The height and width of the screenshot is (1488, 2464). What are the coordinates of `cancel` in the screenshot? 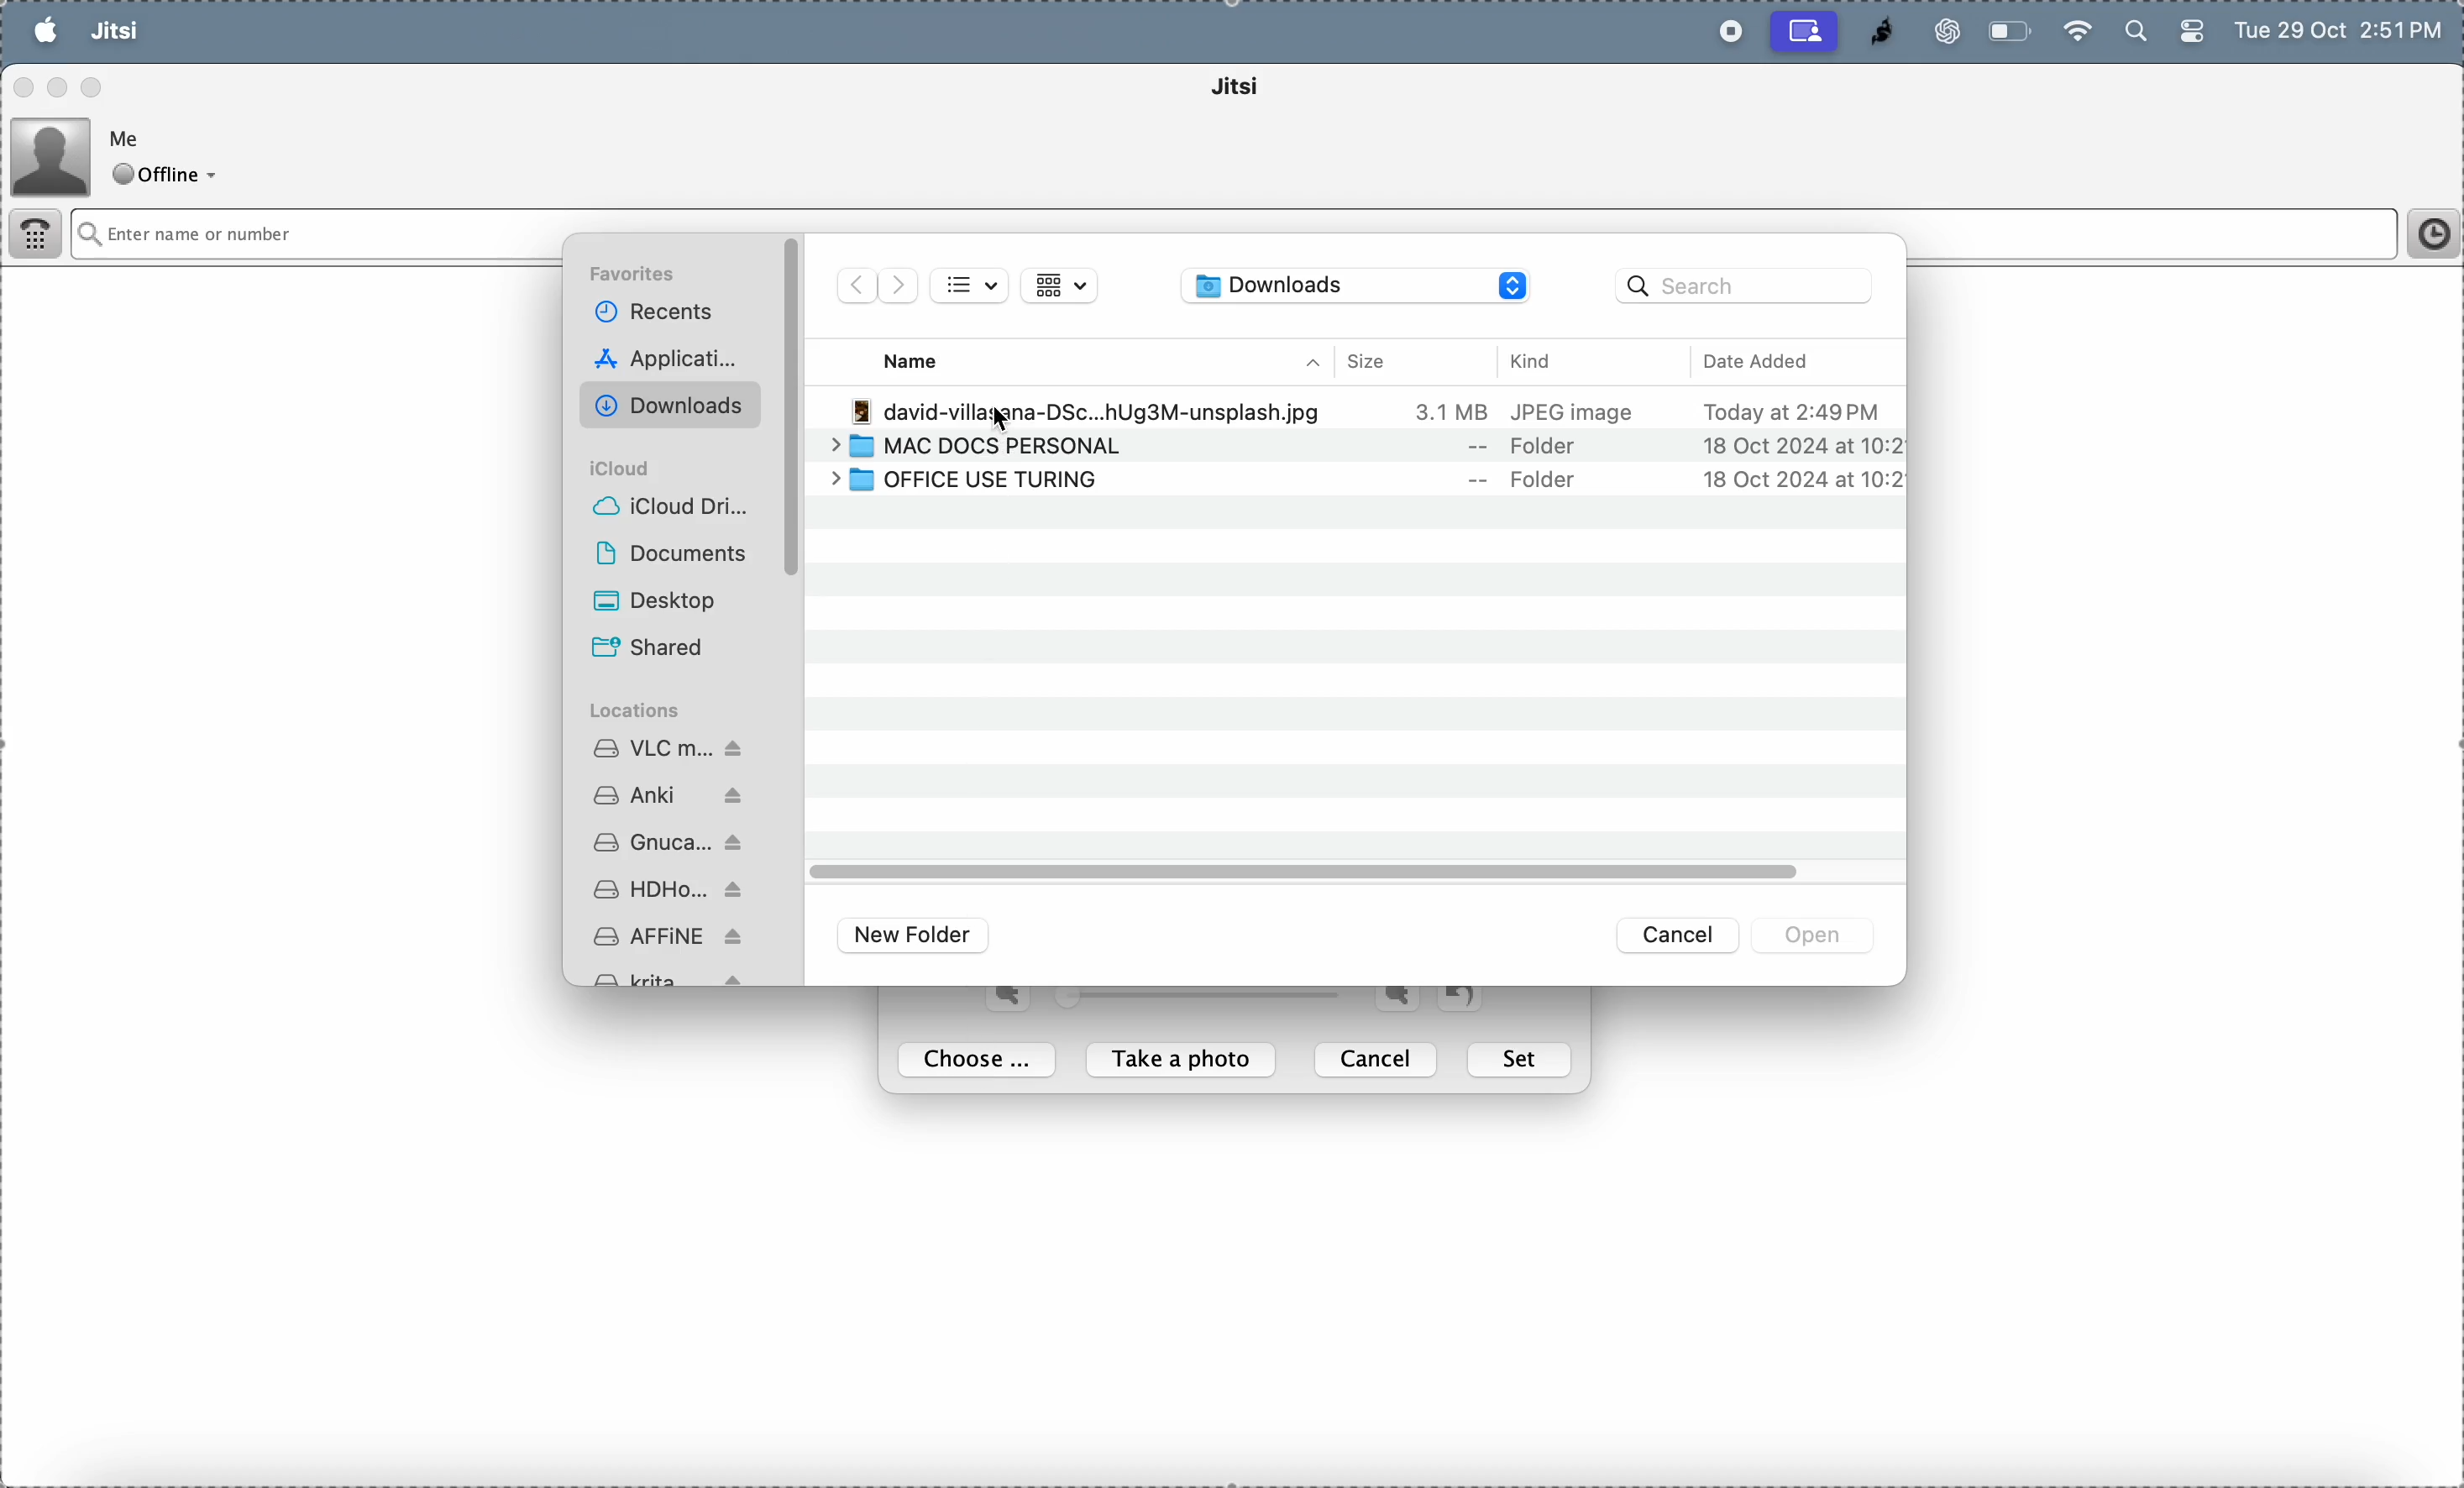 It's located at (1681, 936).